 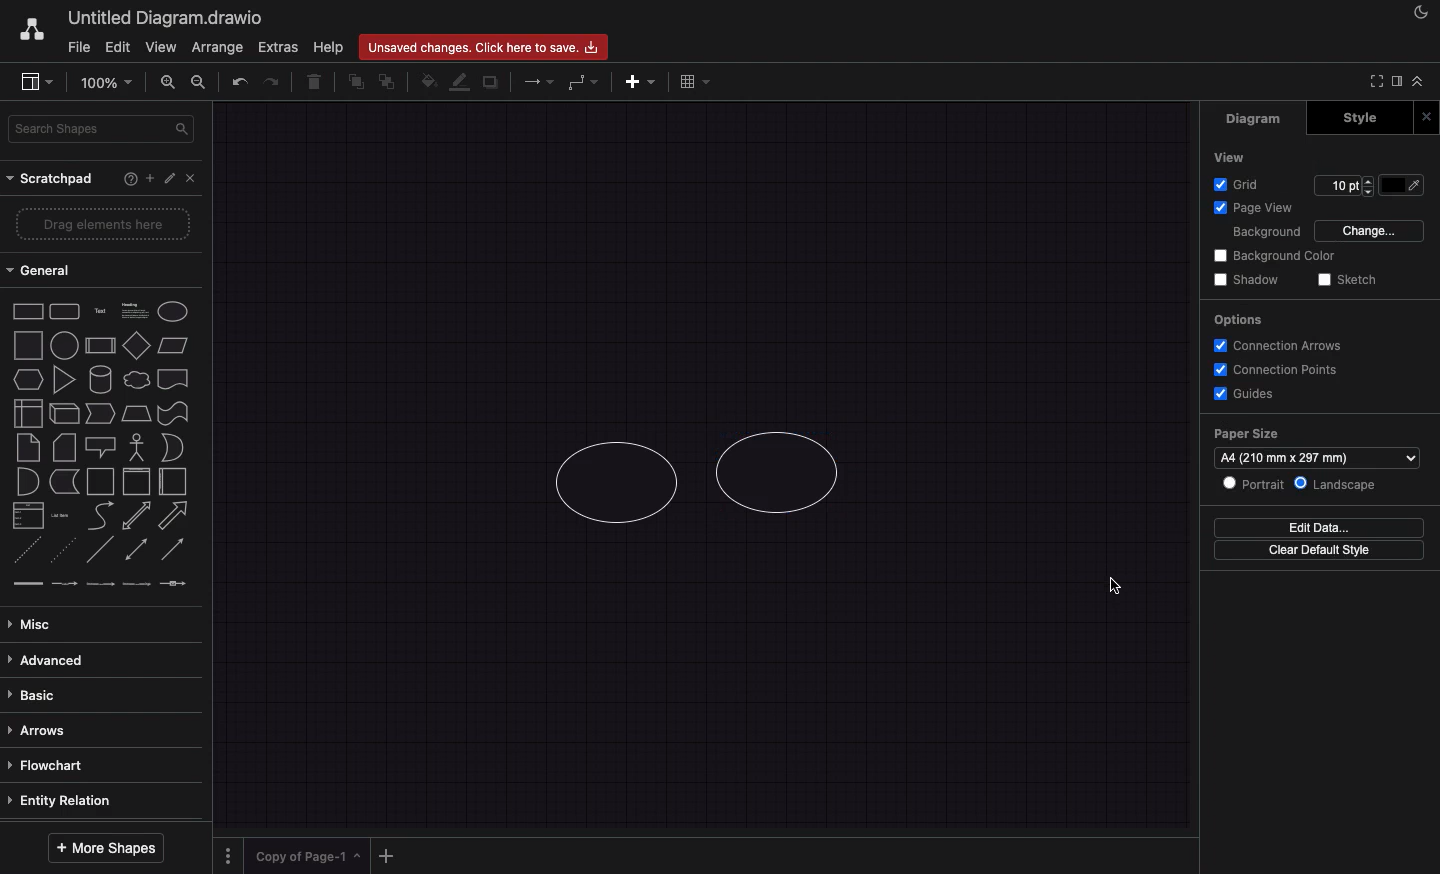 What do you see at coordinates (174, 413) in the screenshot?
I see `tape` at bounding box center [174, 413].